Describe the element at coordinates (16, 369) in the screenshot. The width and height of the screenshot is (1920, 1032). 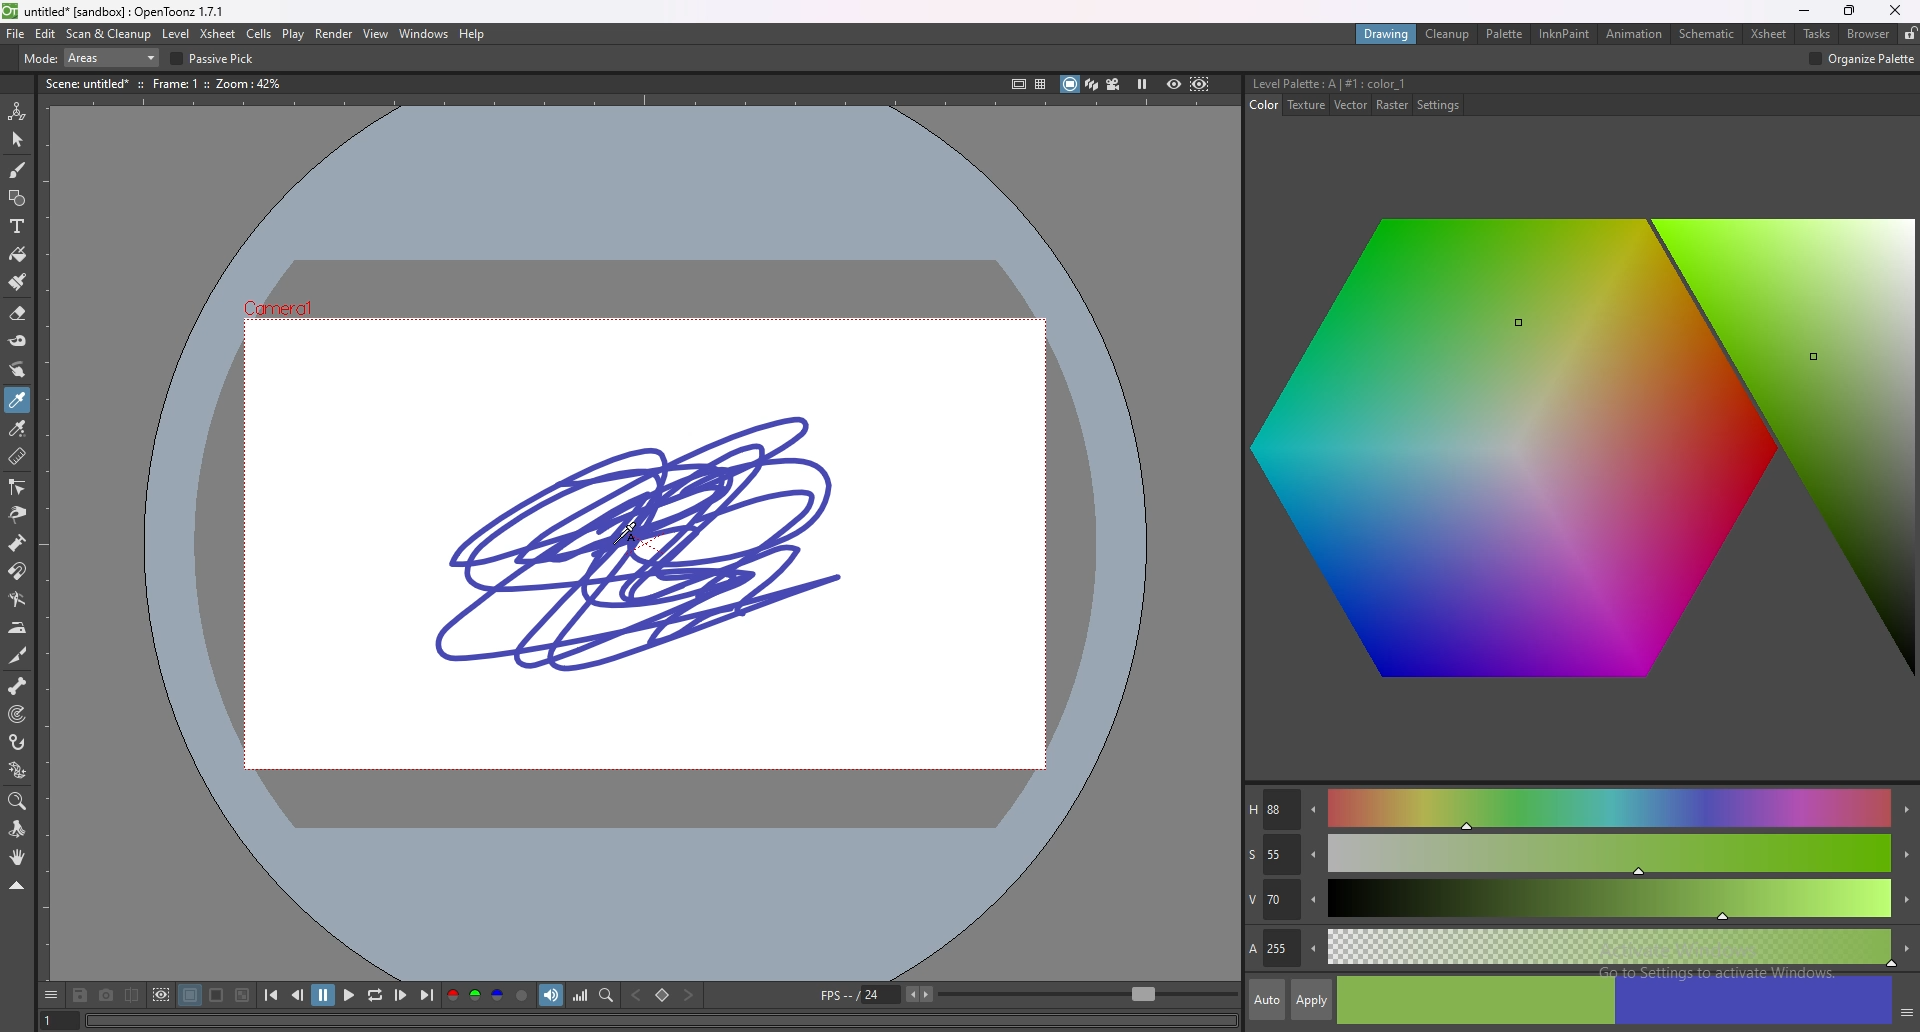
I see `finger tool` at that location.